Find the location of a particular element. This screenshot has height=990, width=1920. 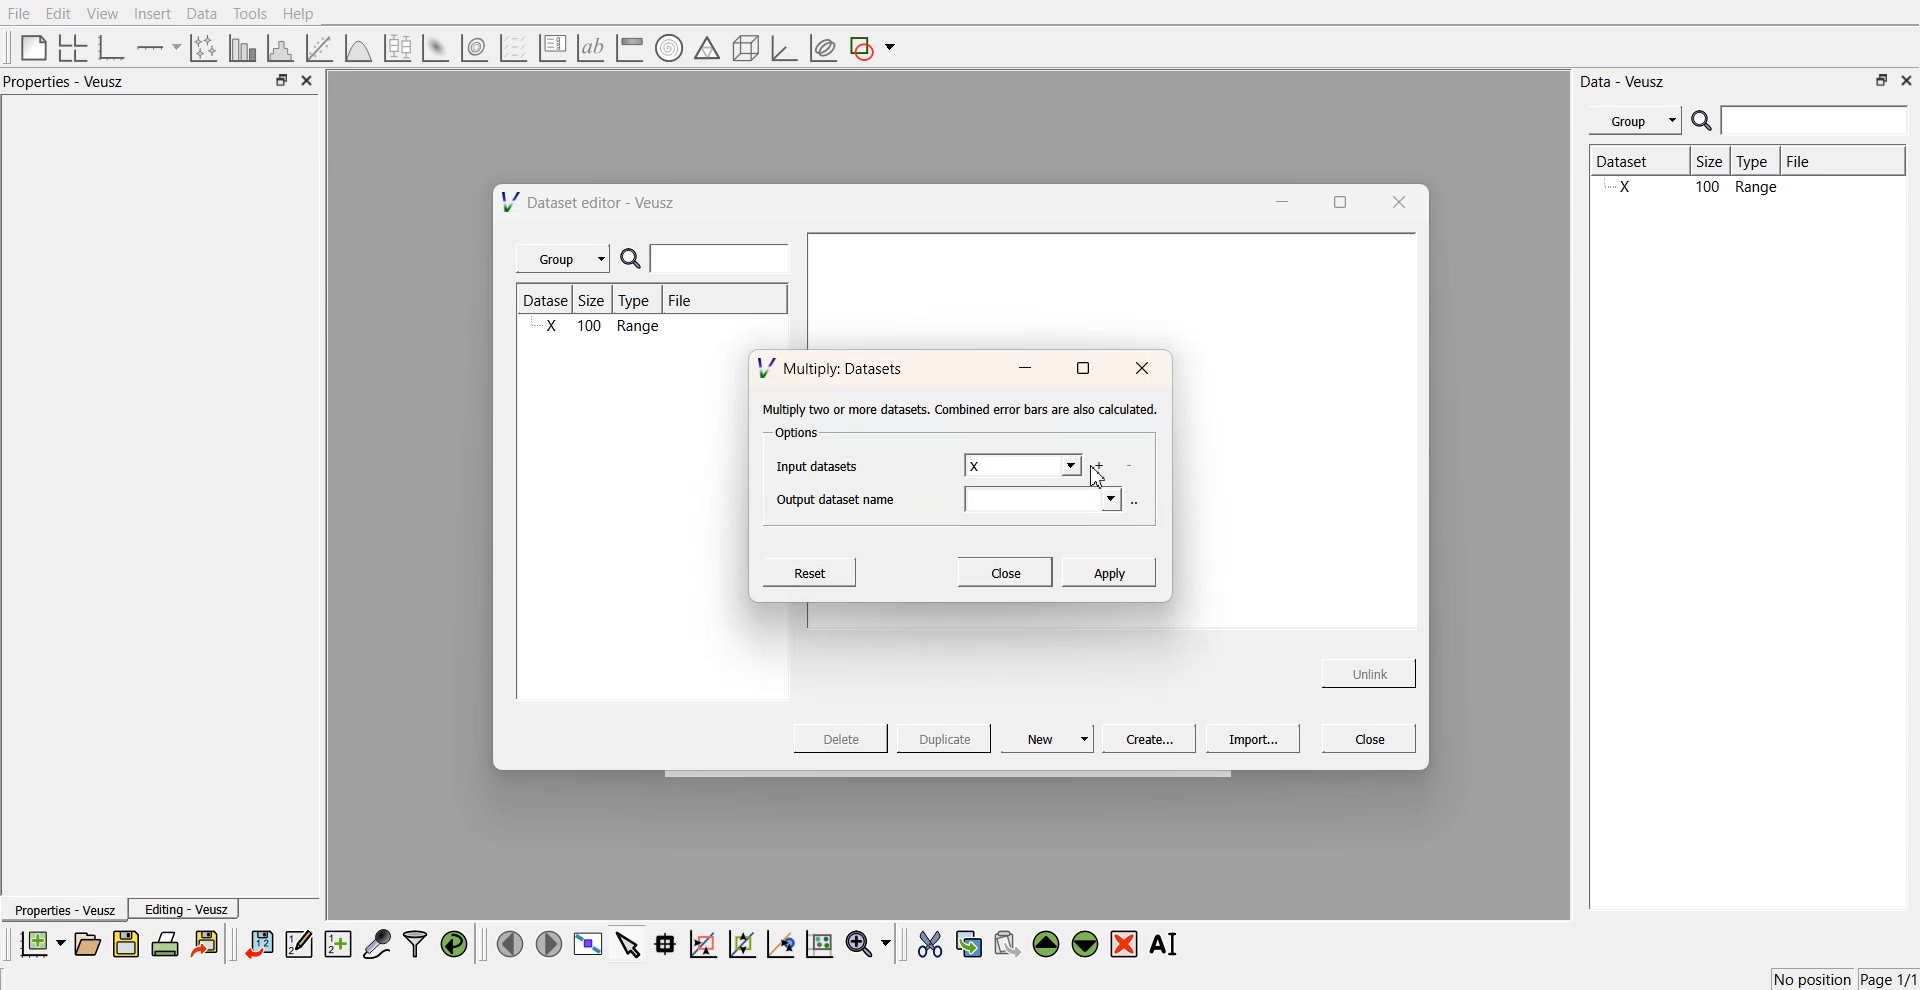

remove the selected widgets is located at coordinates (1126, 944).